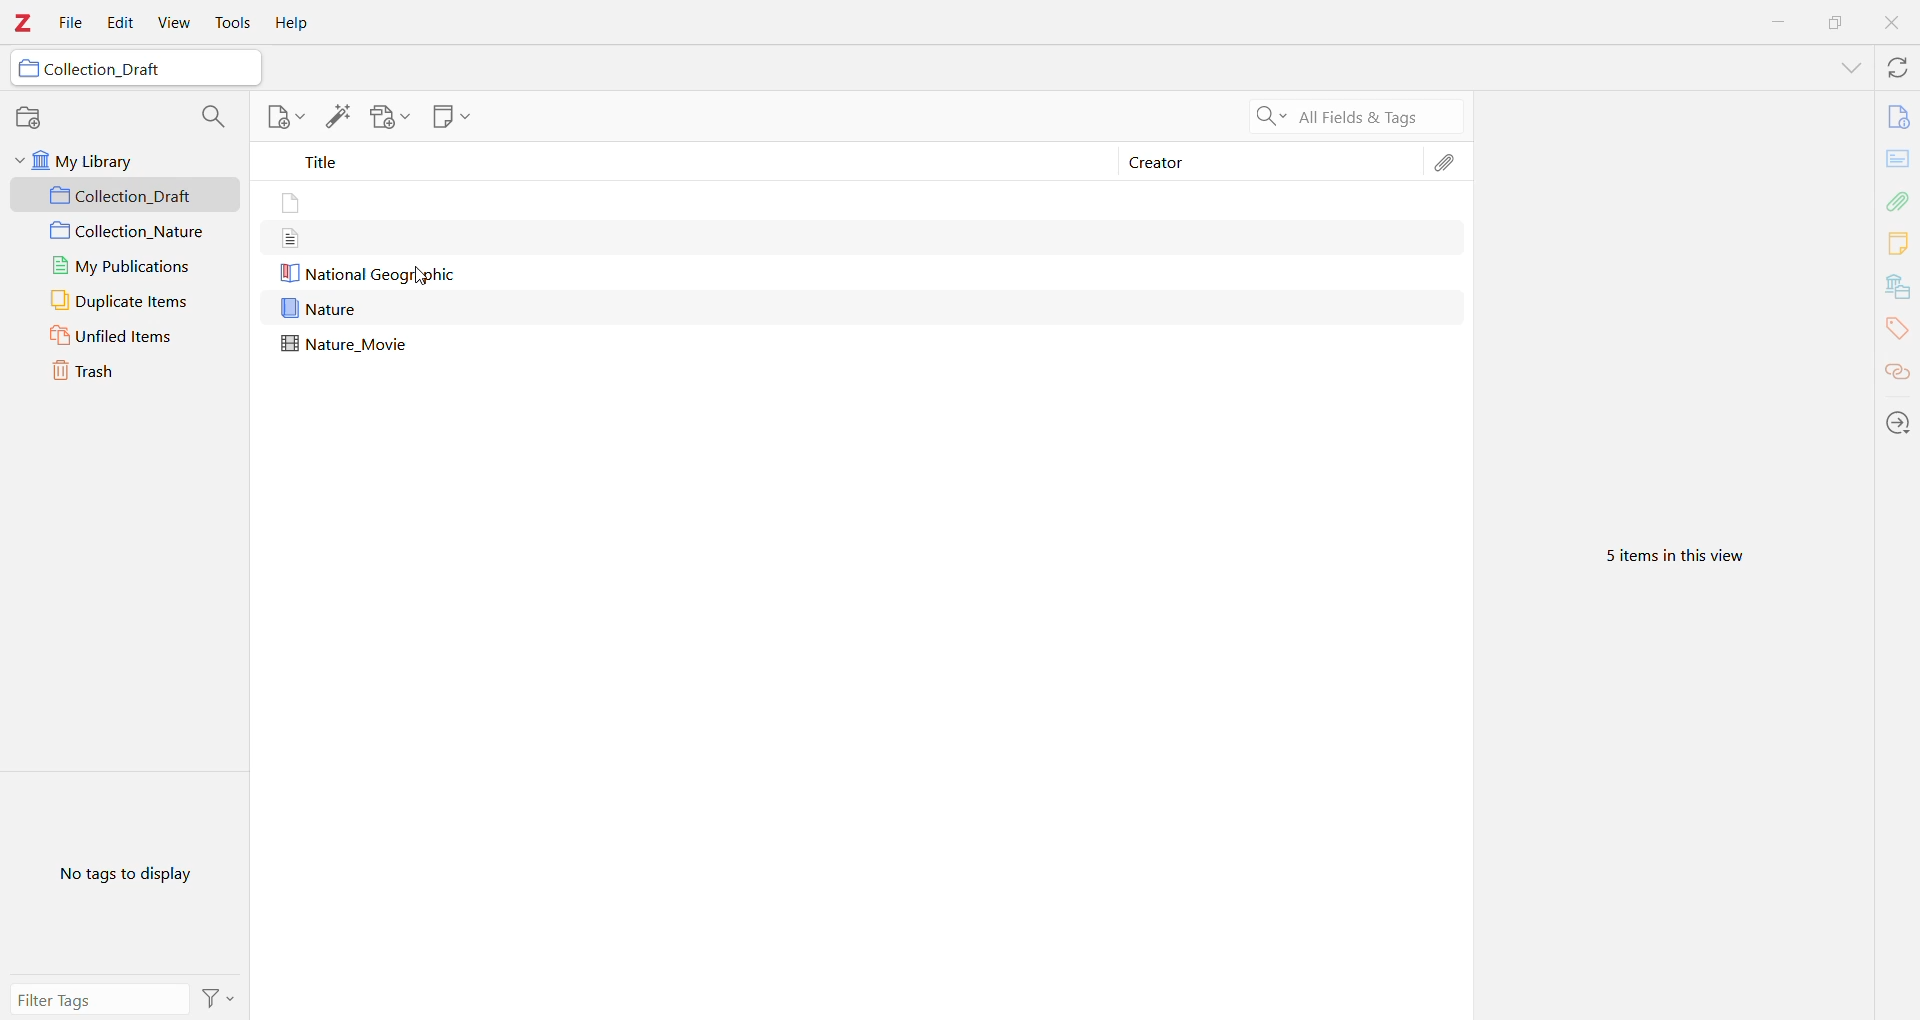 This screenshot has width=1920, height=1020. Describe the element at coordinates (123, 873) in the screenshot. I see `No tags to display` at that location.